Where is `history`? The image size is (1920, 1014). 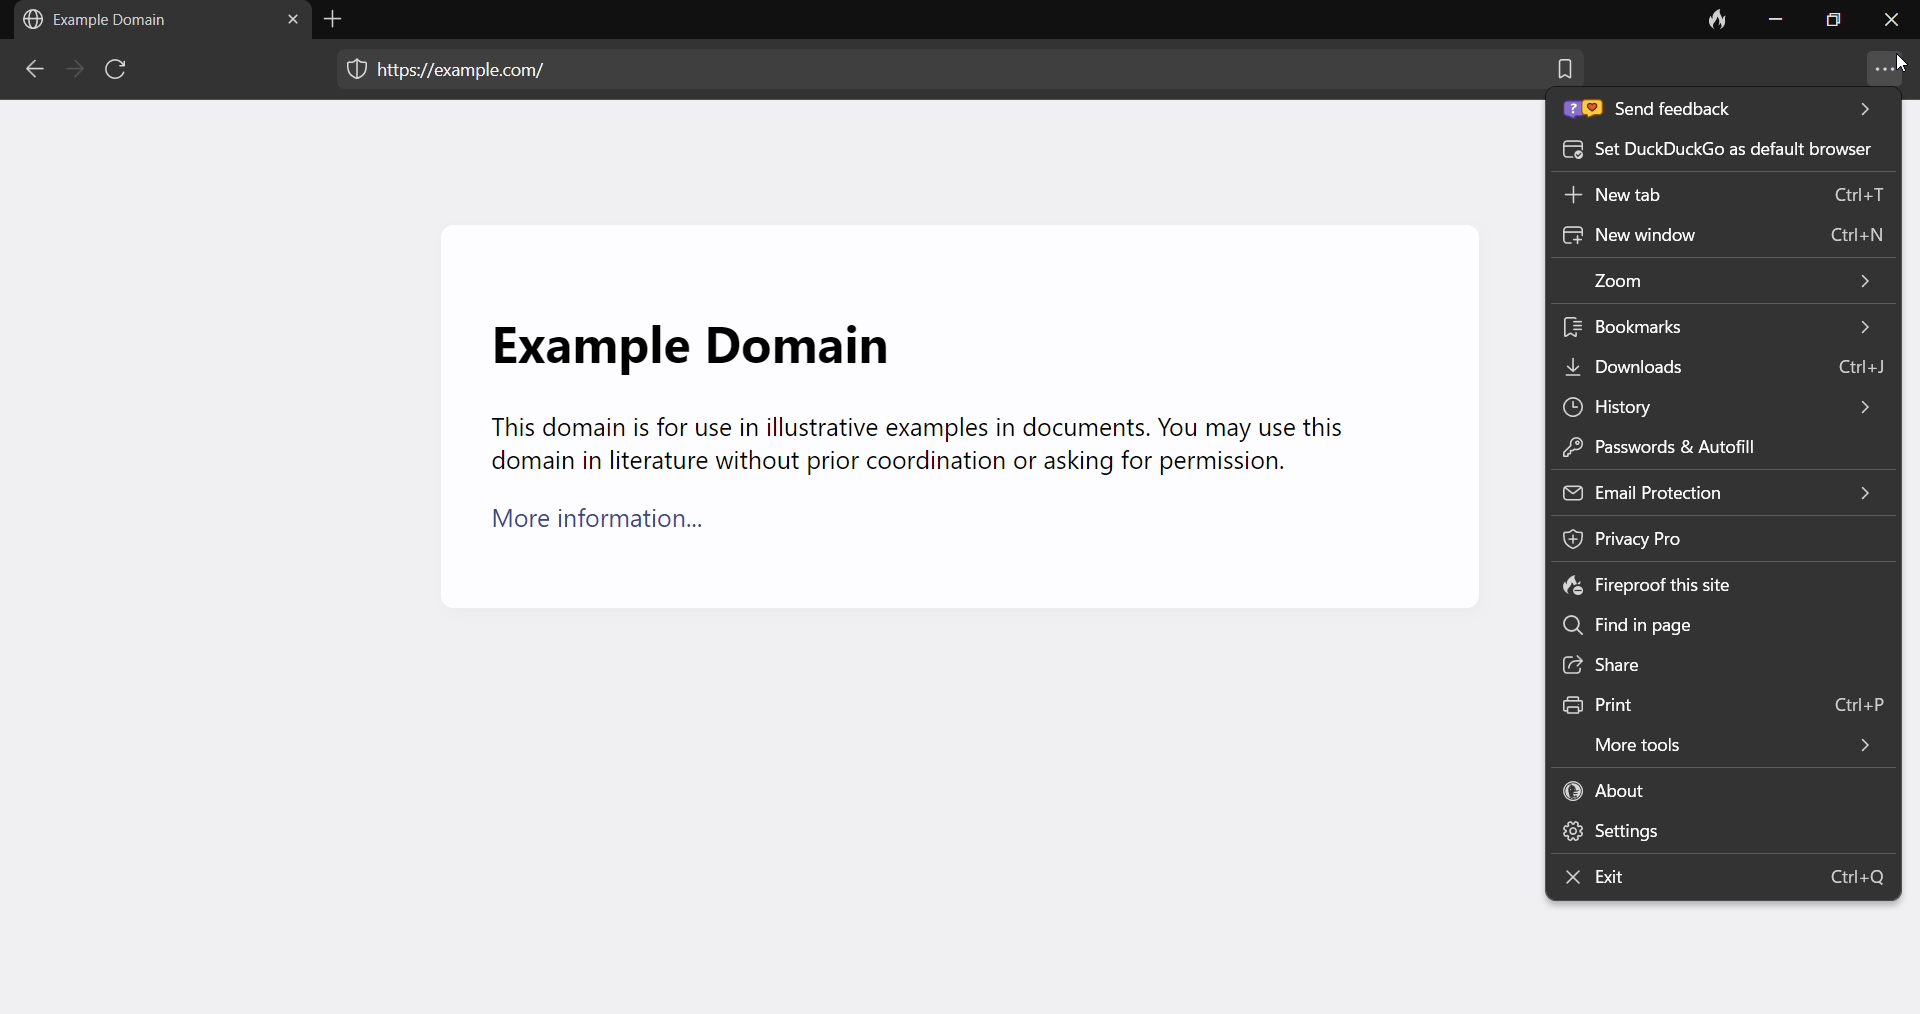
history is located at coordinates (1712, 404).